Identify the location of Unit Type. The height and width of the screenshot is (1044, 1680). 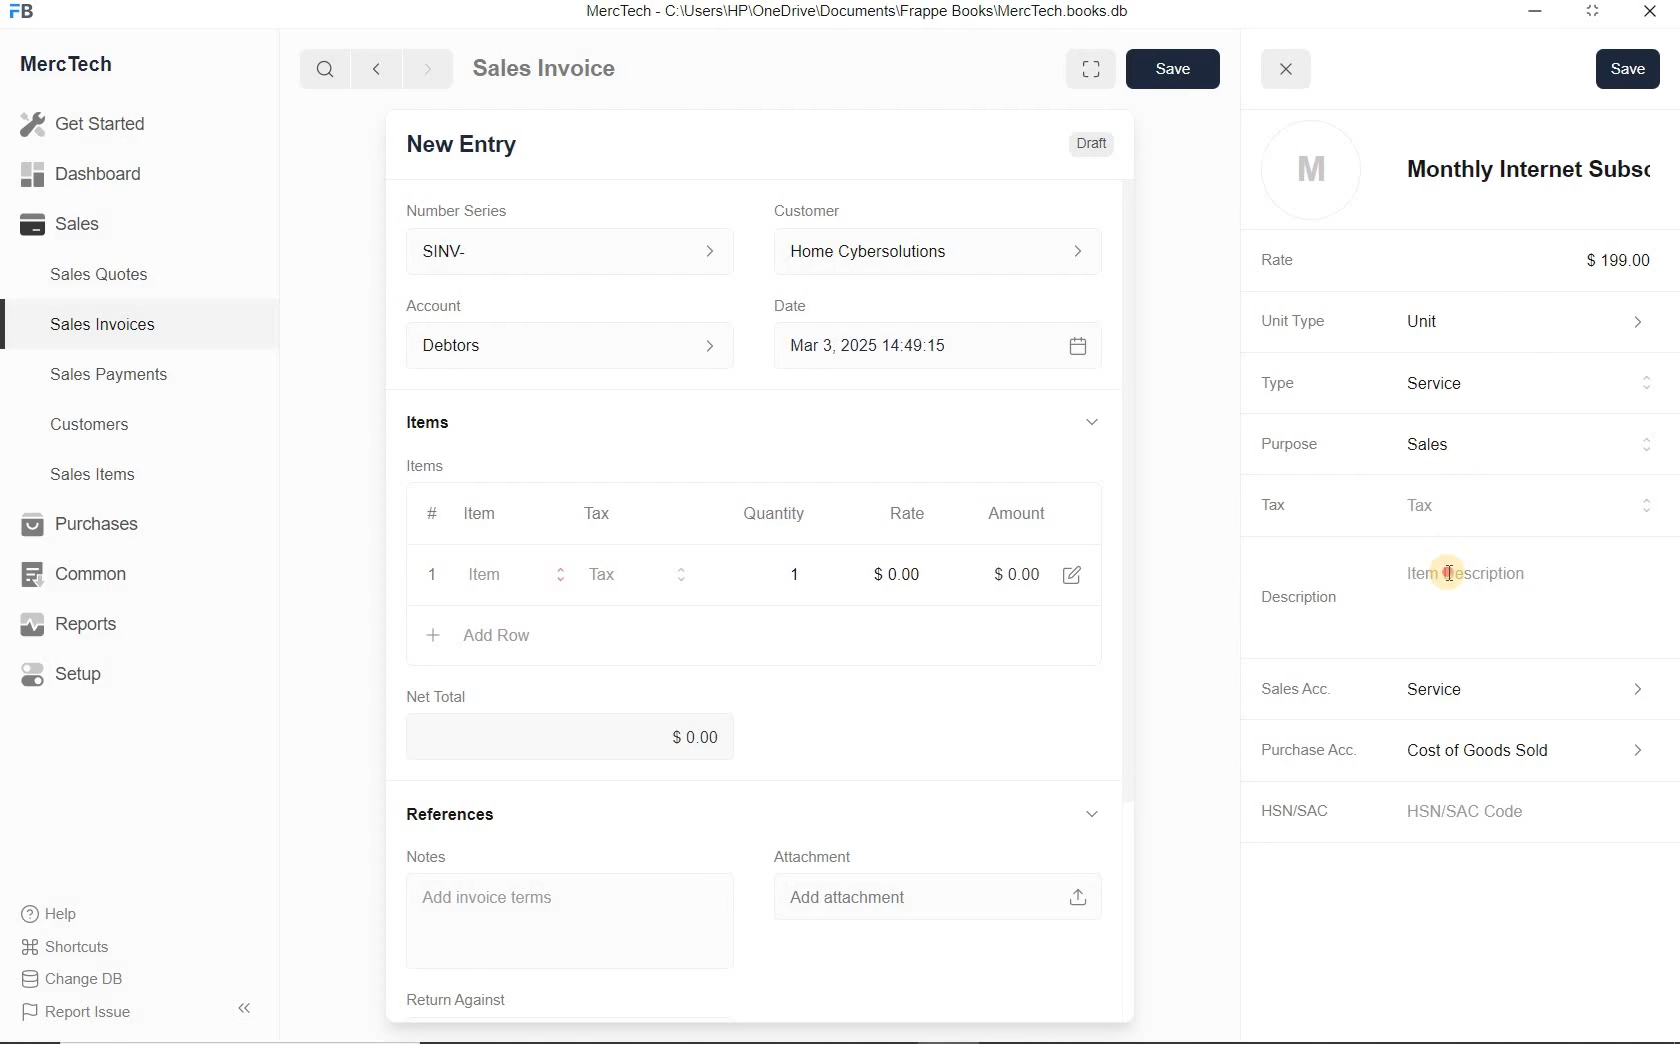
(1288, 321).